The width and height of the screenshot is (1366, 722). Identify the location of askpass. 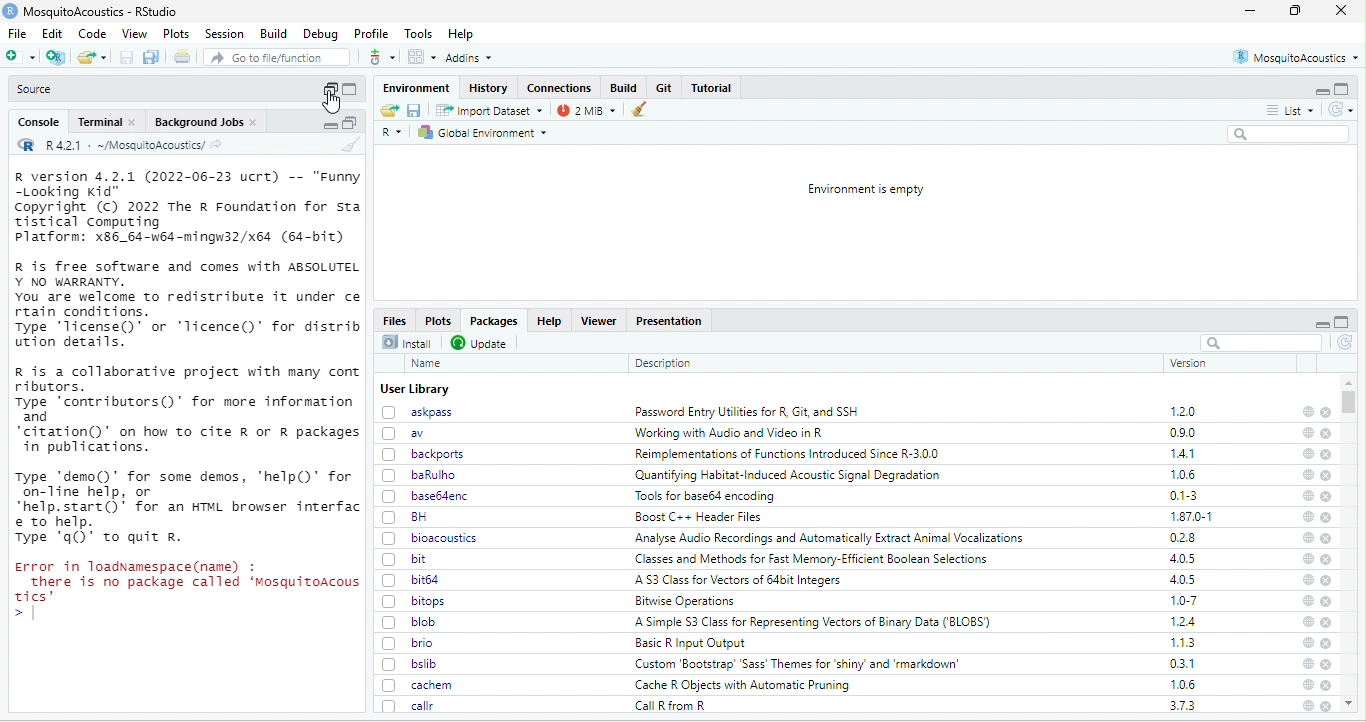
(415, 411).